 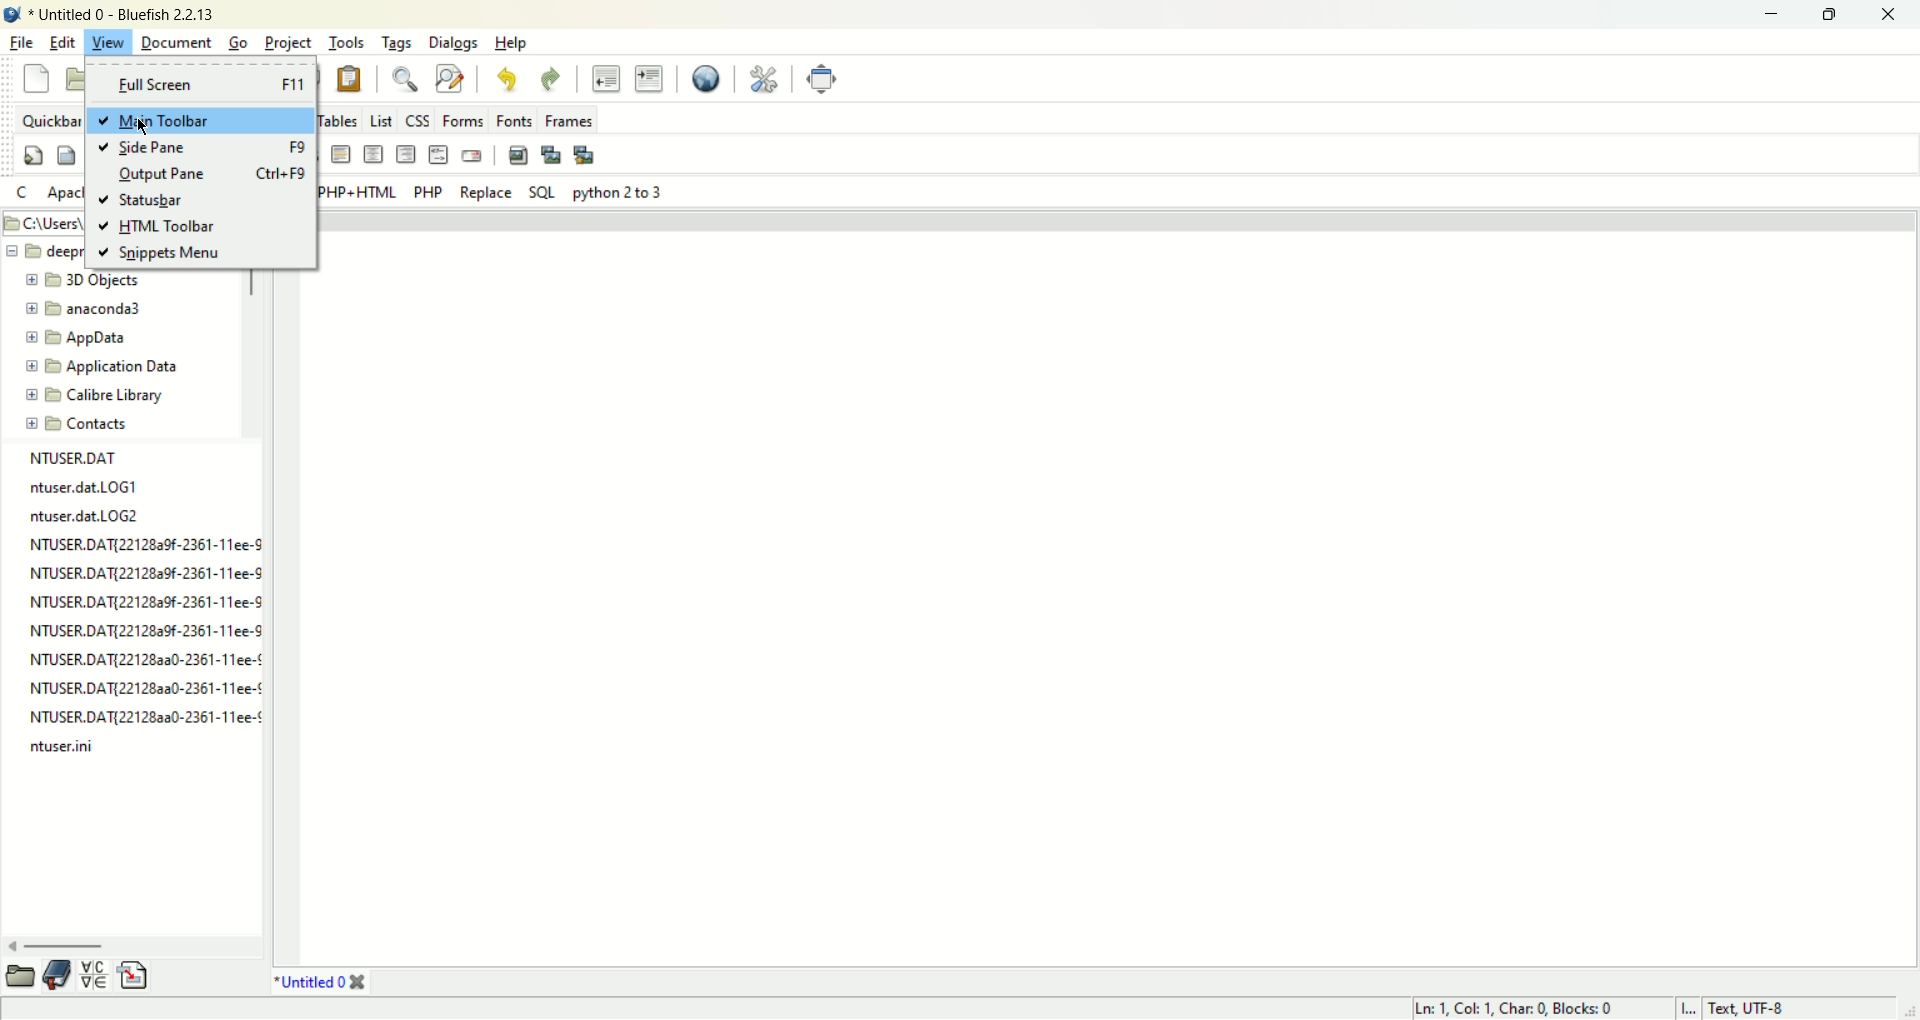 I want to click on I, so click(x=1689, y=1008).